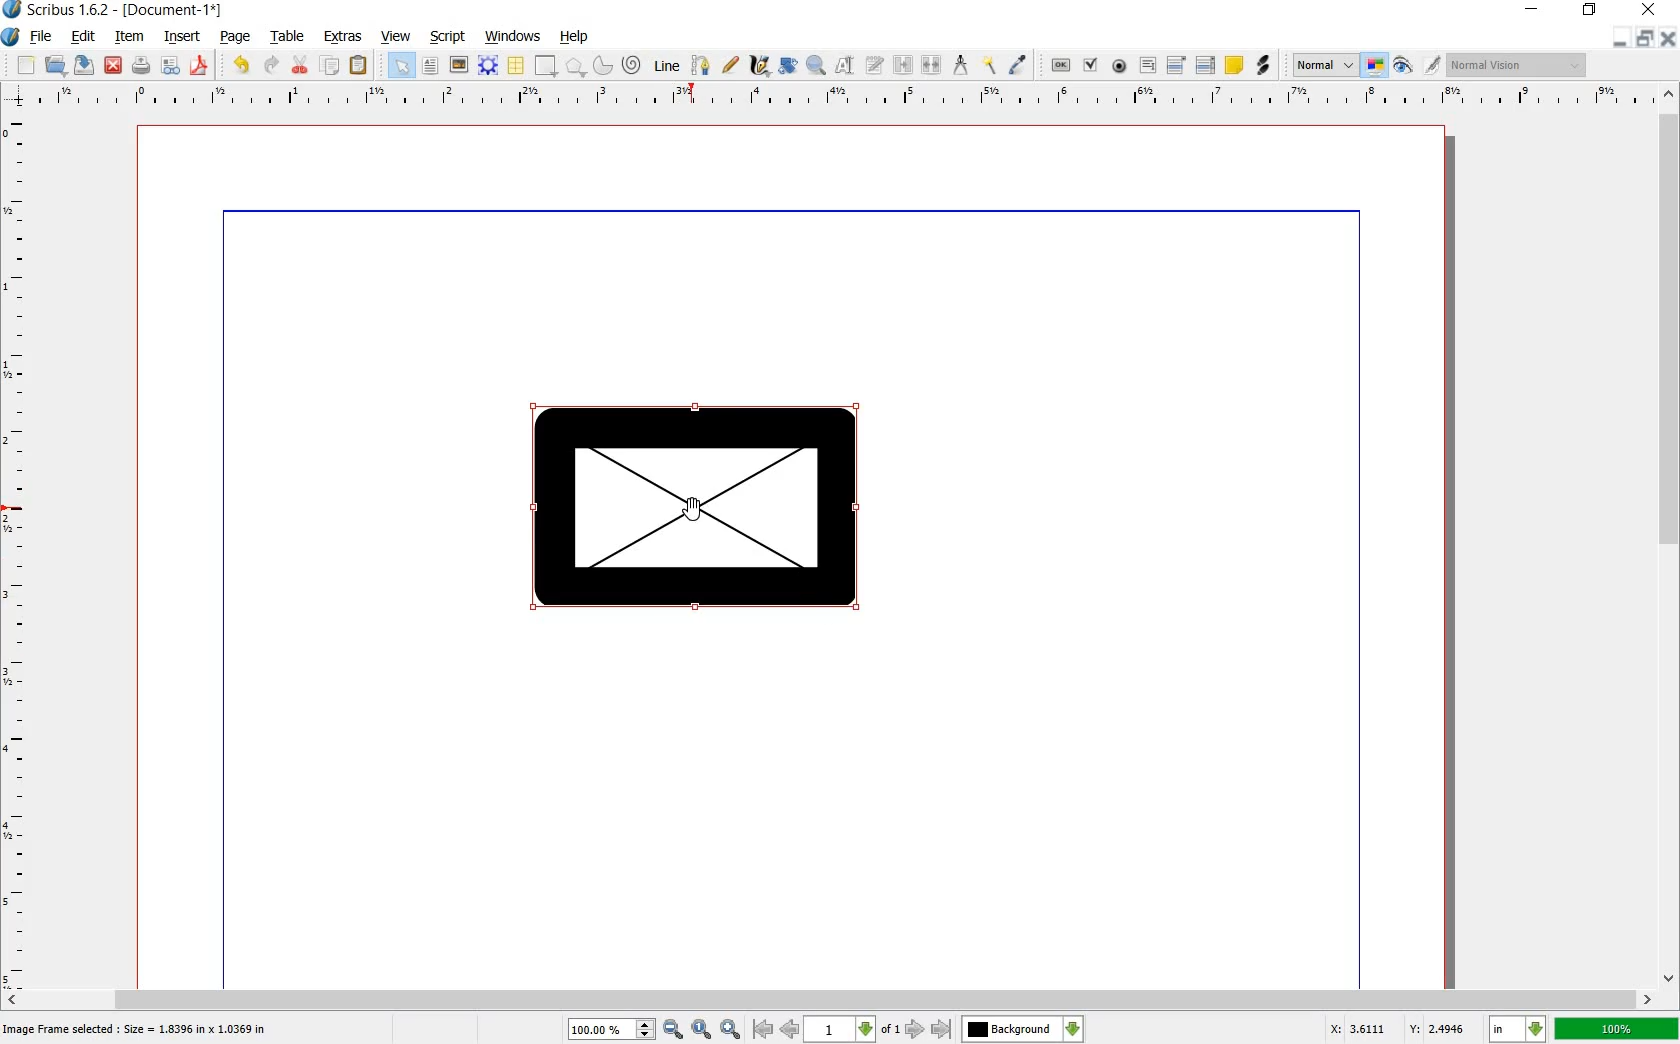 This screenshot has height=1044, width=1680. What do you see at coordinates (631, 64) in the screenshot?
I see `spiral` at bounding box center [631, 64].